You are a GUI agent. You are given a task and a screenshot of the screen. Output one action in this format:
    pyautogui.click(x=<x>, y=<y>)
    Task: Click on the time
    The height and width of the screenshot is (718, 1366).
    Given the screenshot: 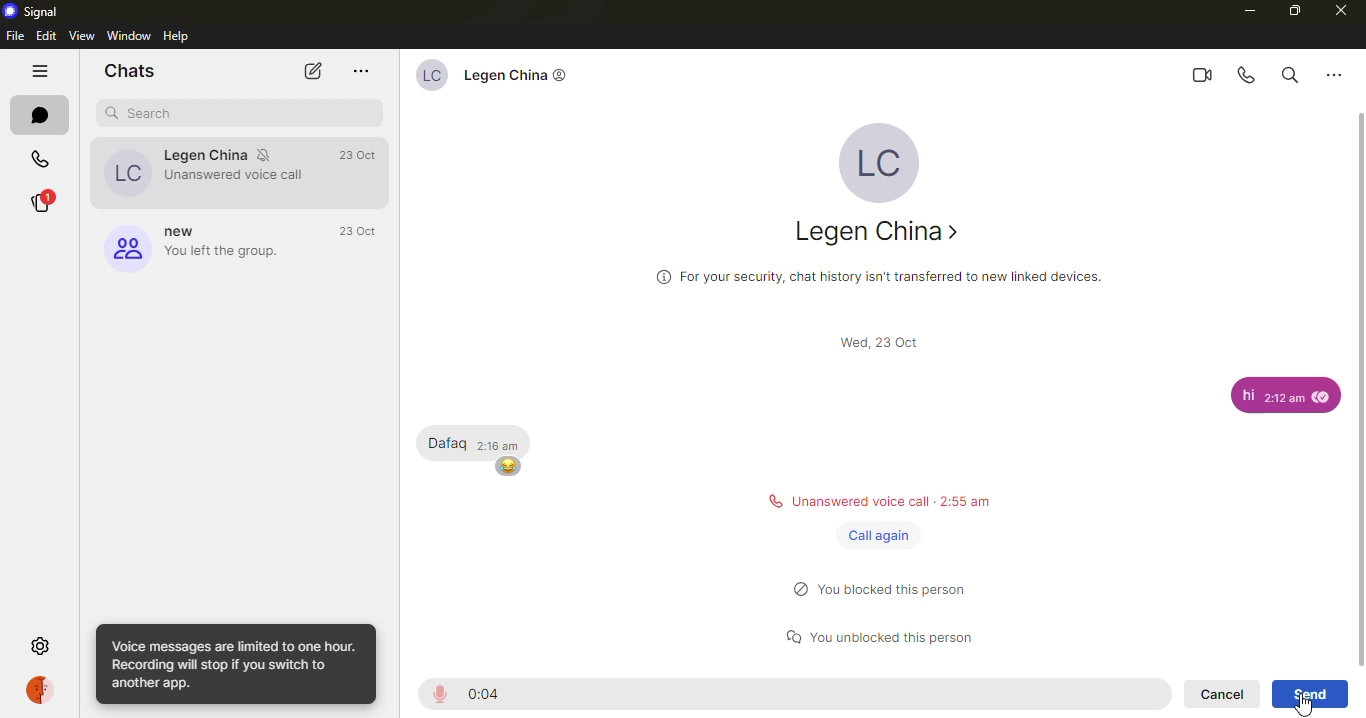 What is the action you would take?
    pyautogui.click(x=361, y=156)
    